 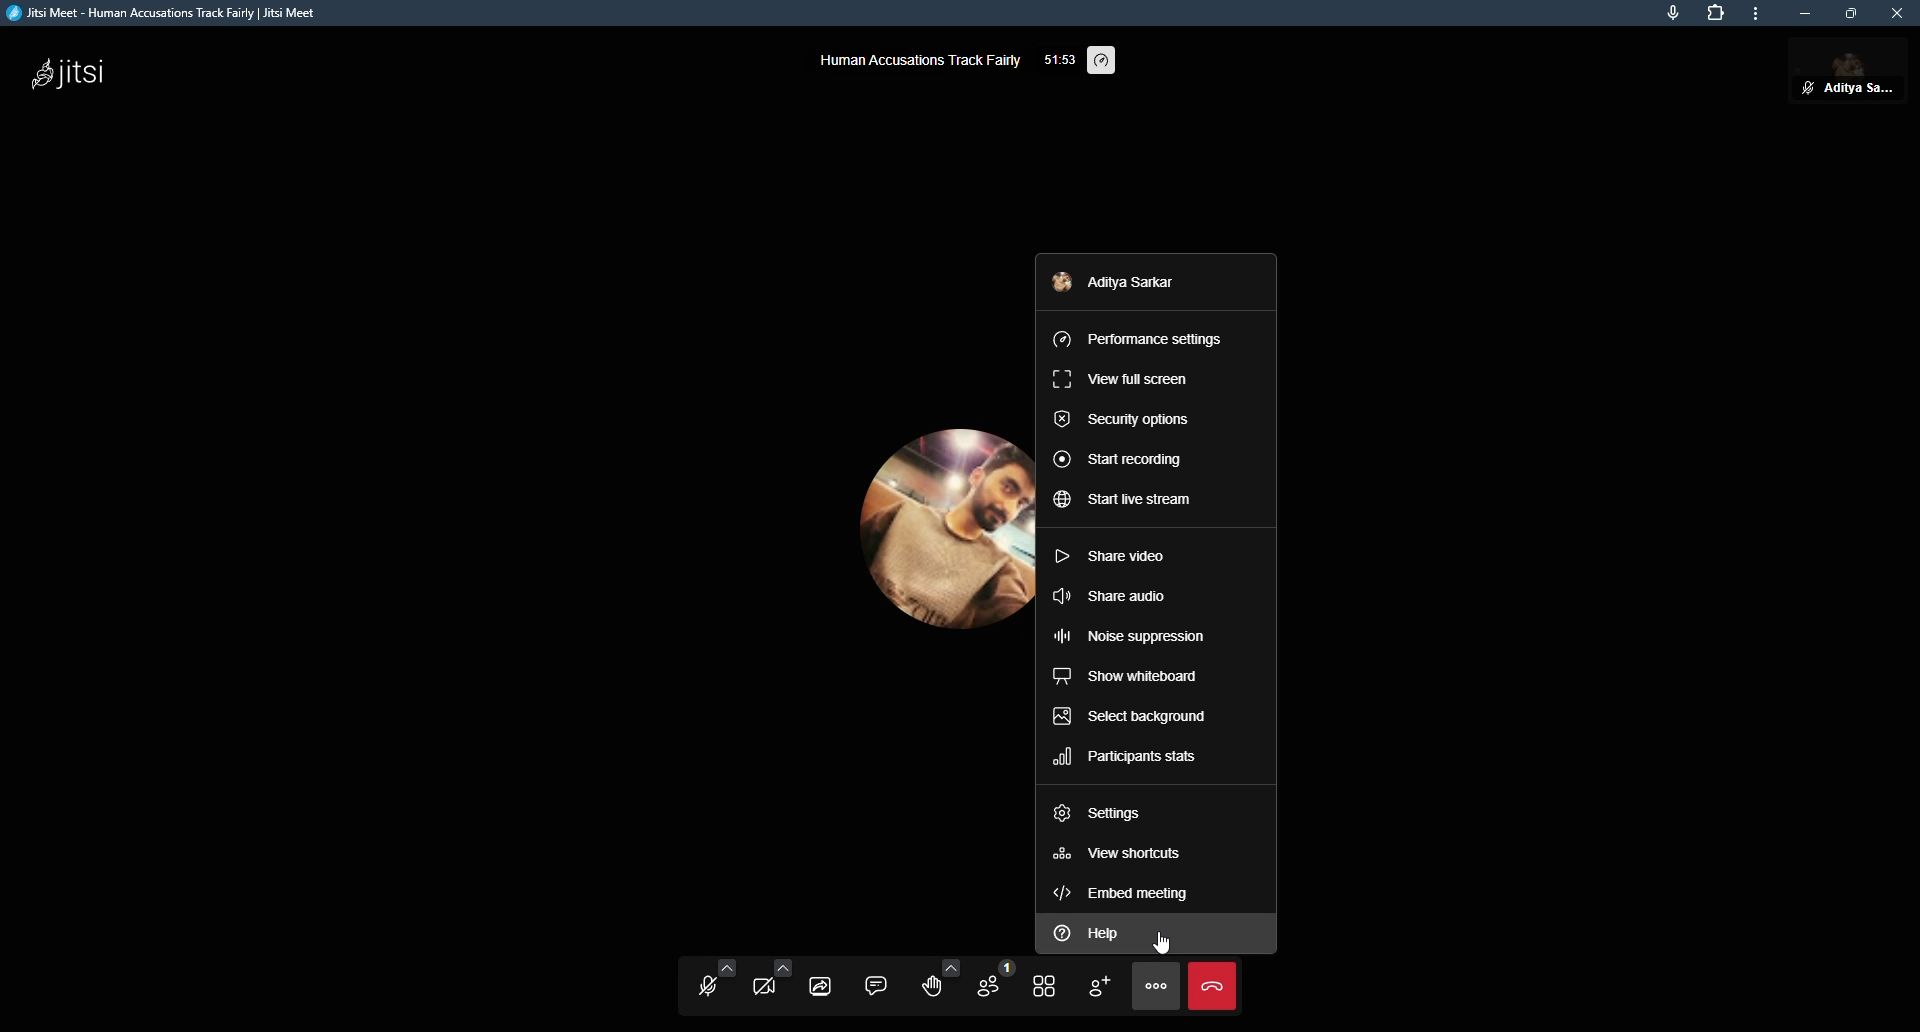 I want to click on more actions, so click(x=1155, y=987).